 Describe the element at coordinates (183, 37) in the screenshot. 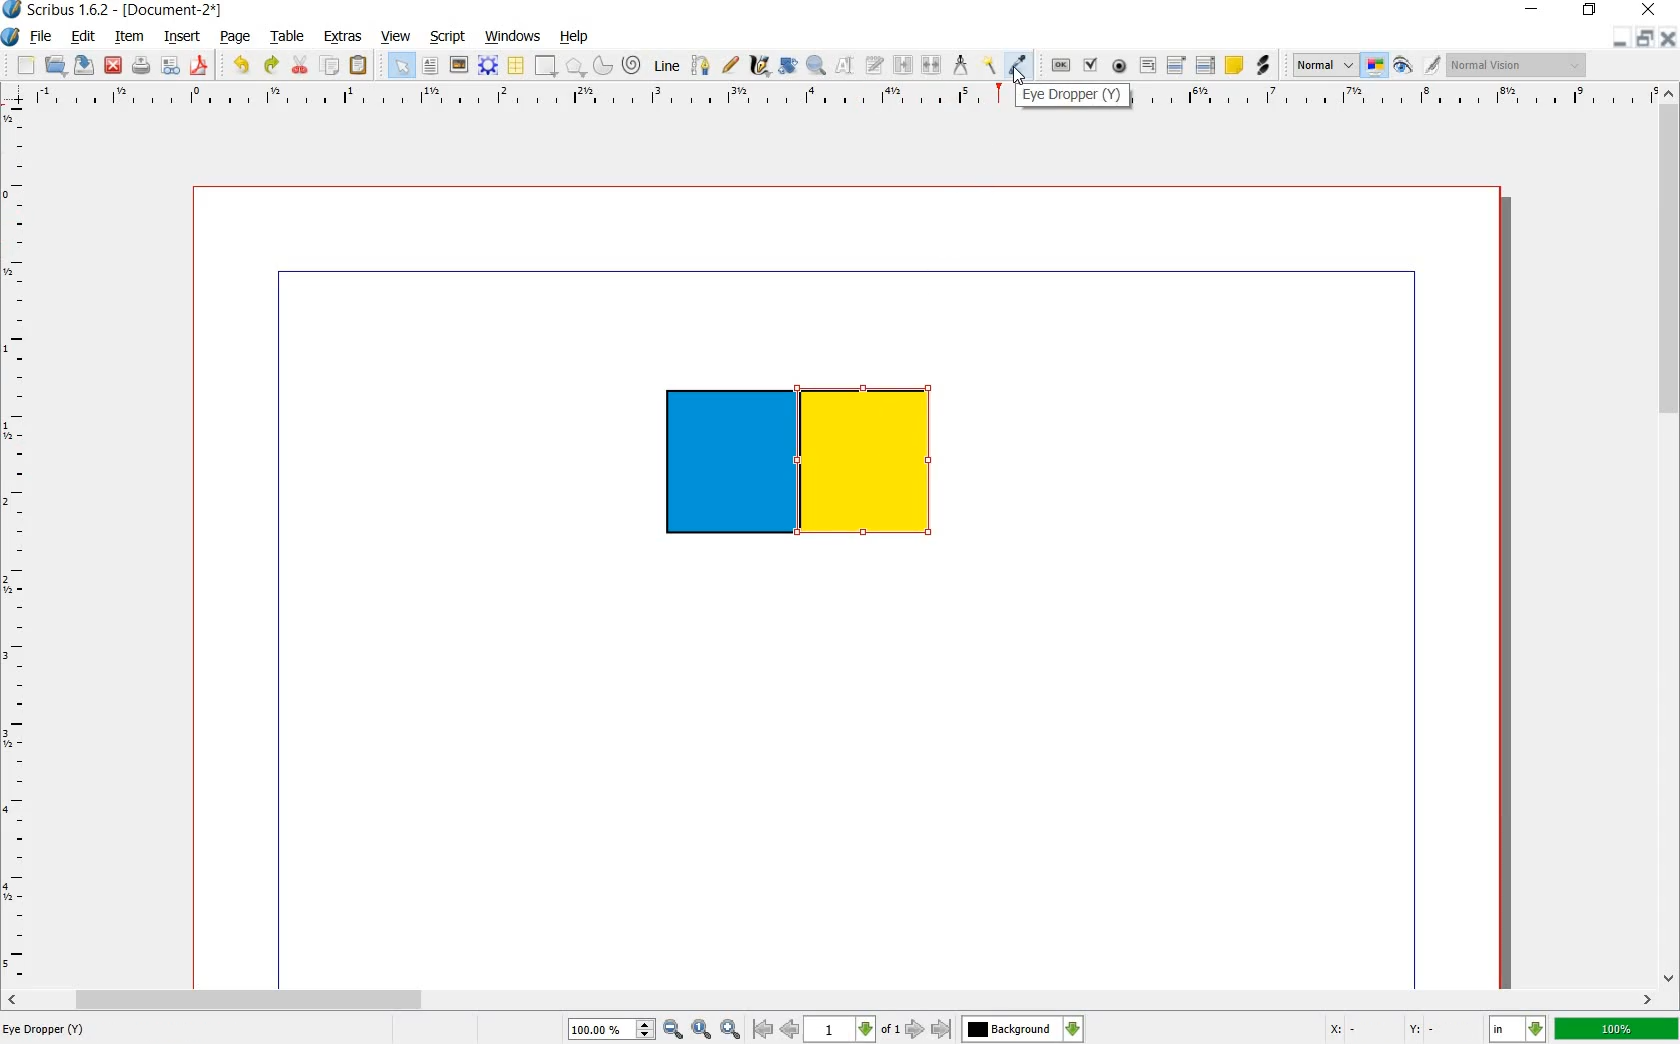

I see `insert` at that location.